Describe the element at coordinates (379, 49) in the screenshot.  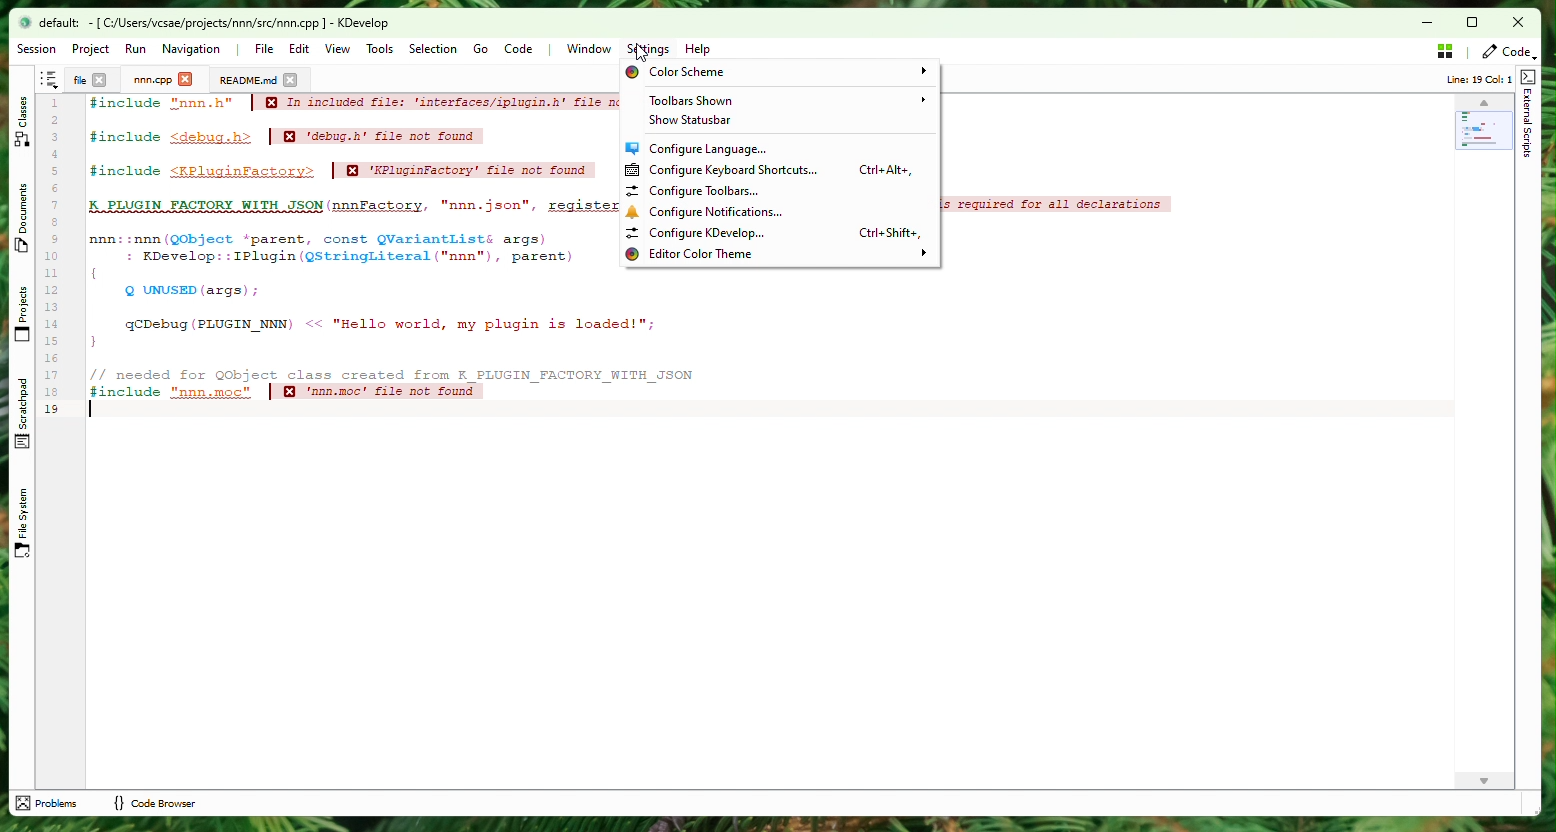
I see `Tools` at that location.